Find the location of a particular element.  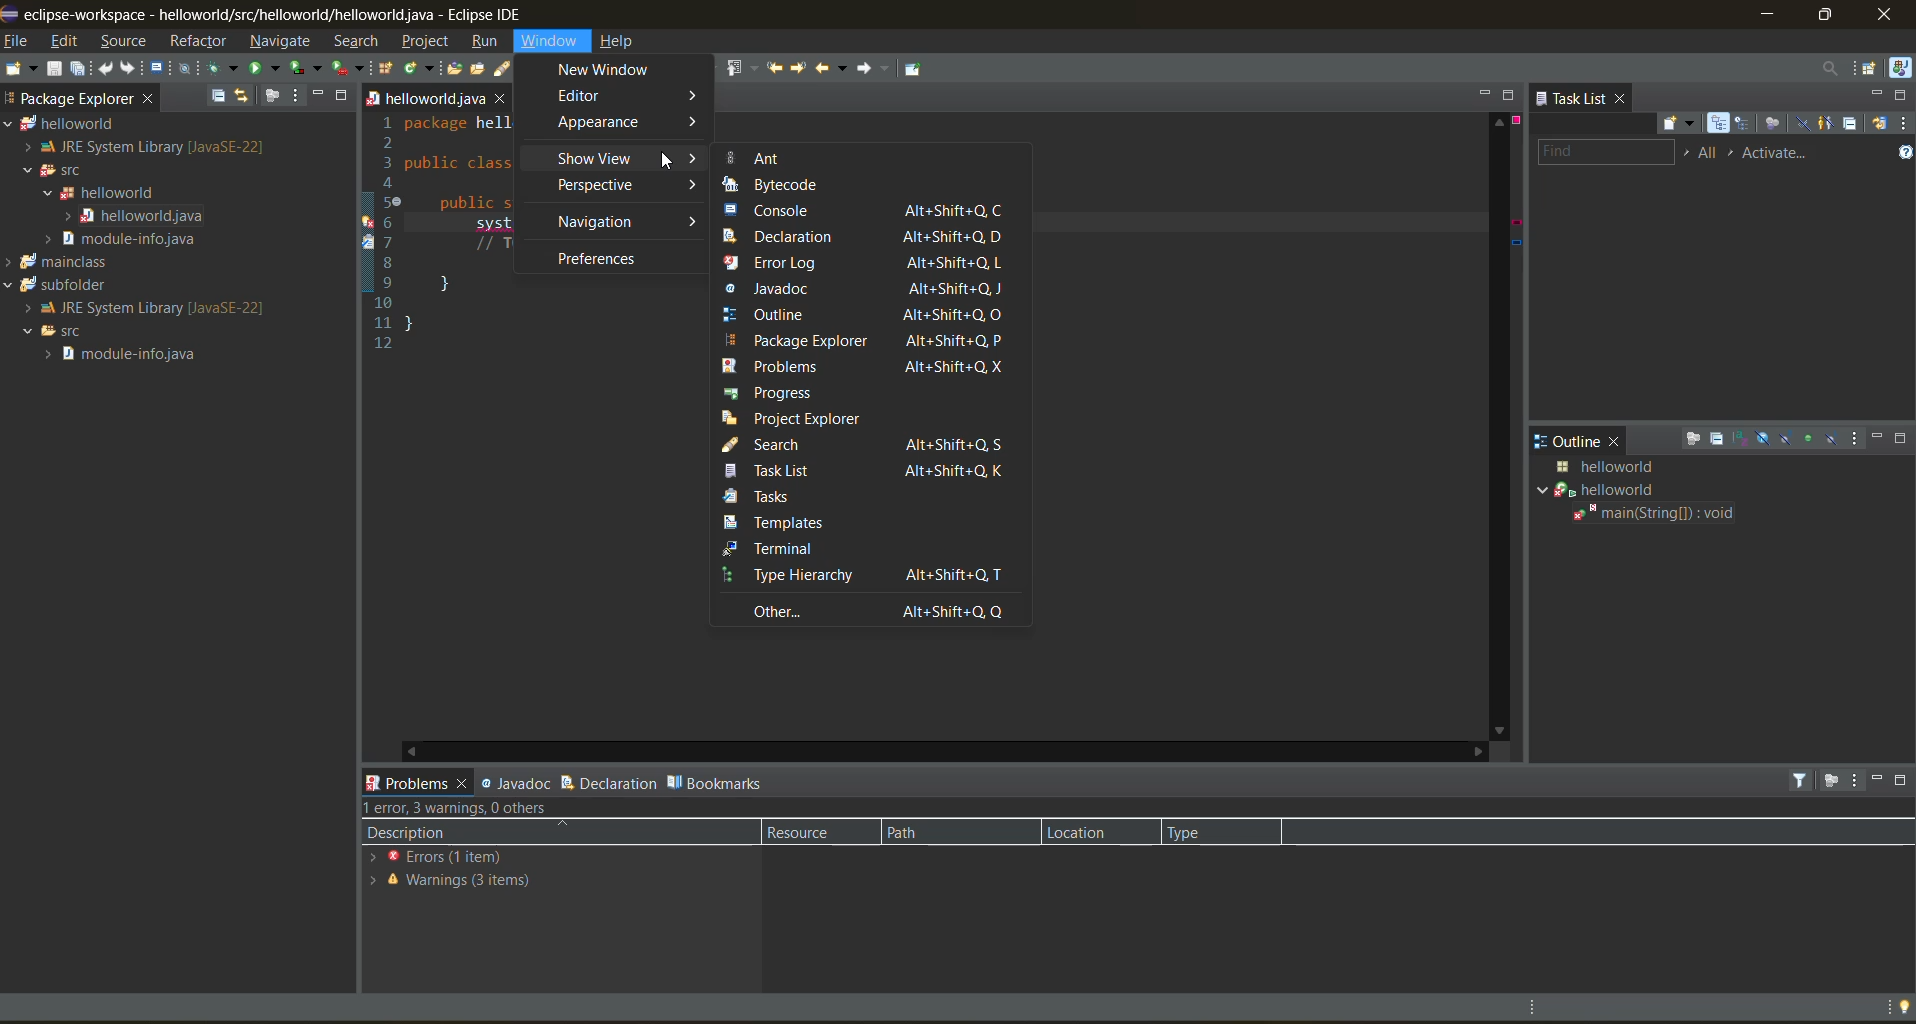

show tasks UI legend is located at coordinates (1904, 151).